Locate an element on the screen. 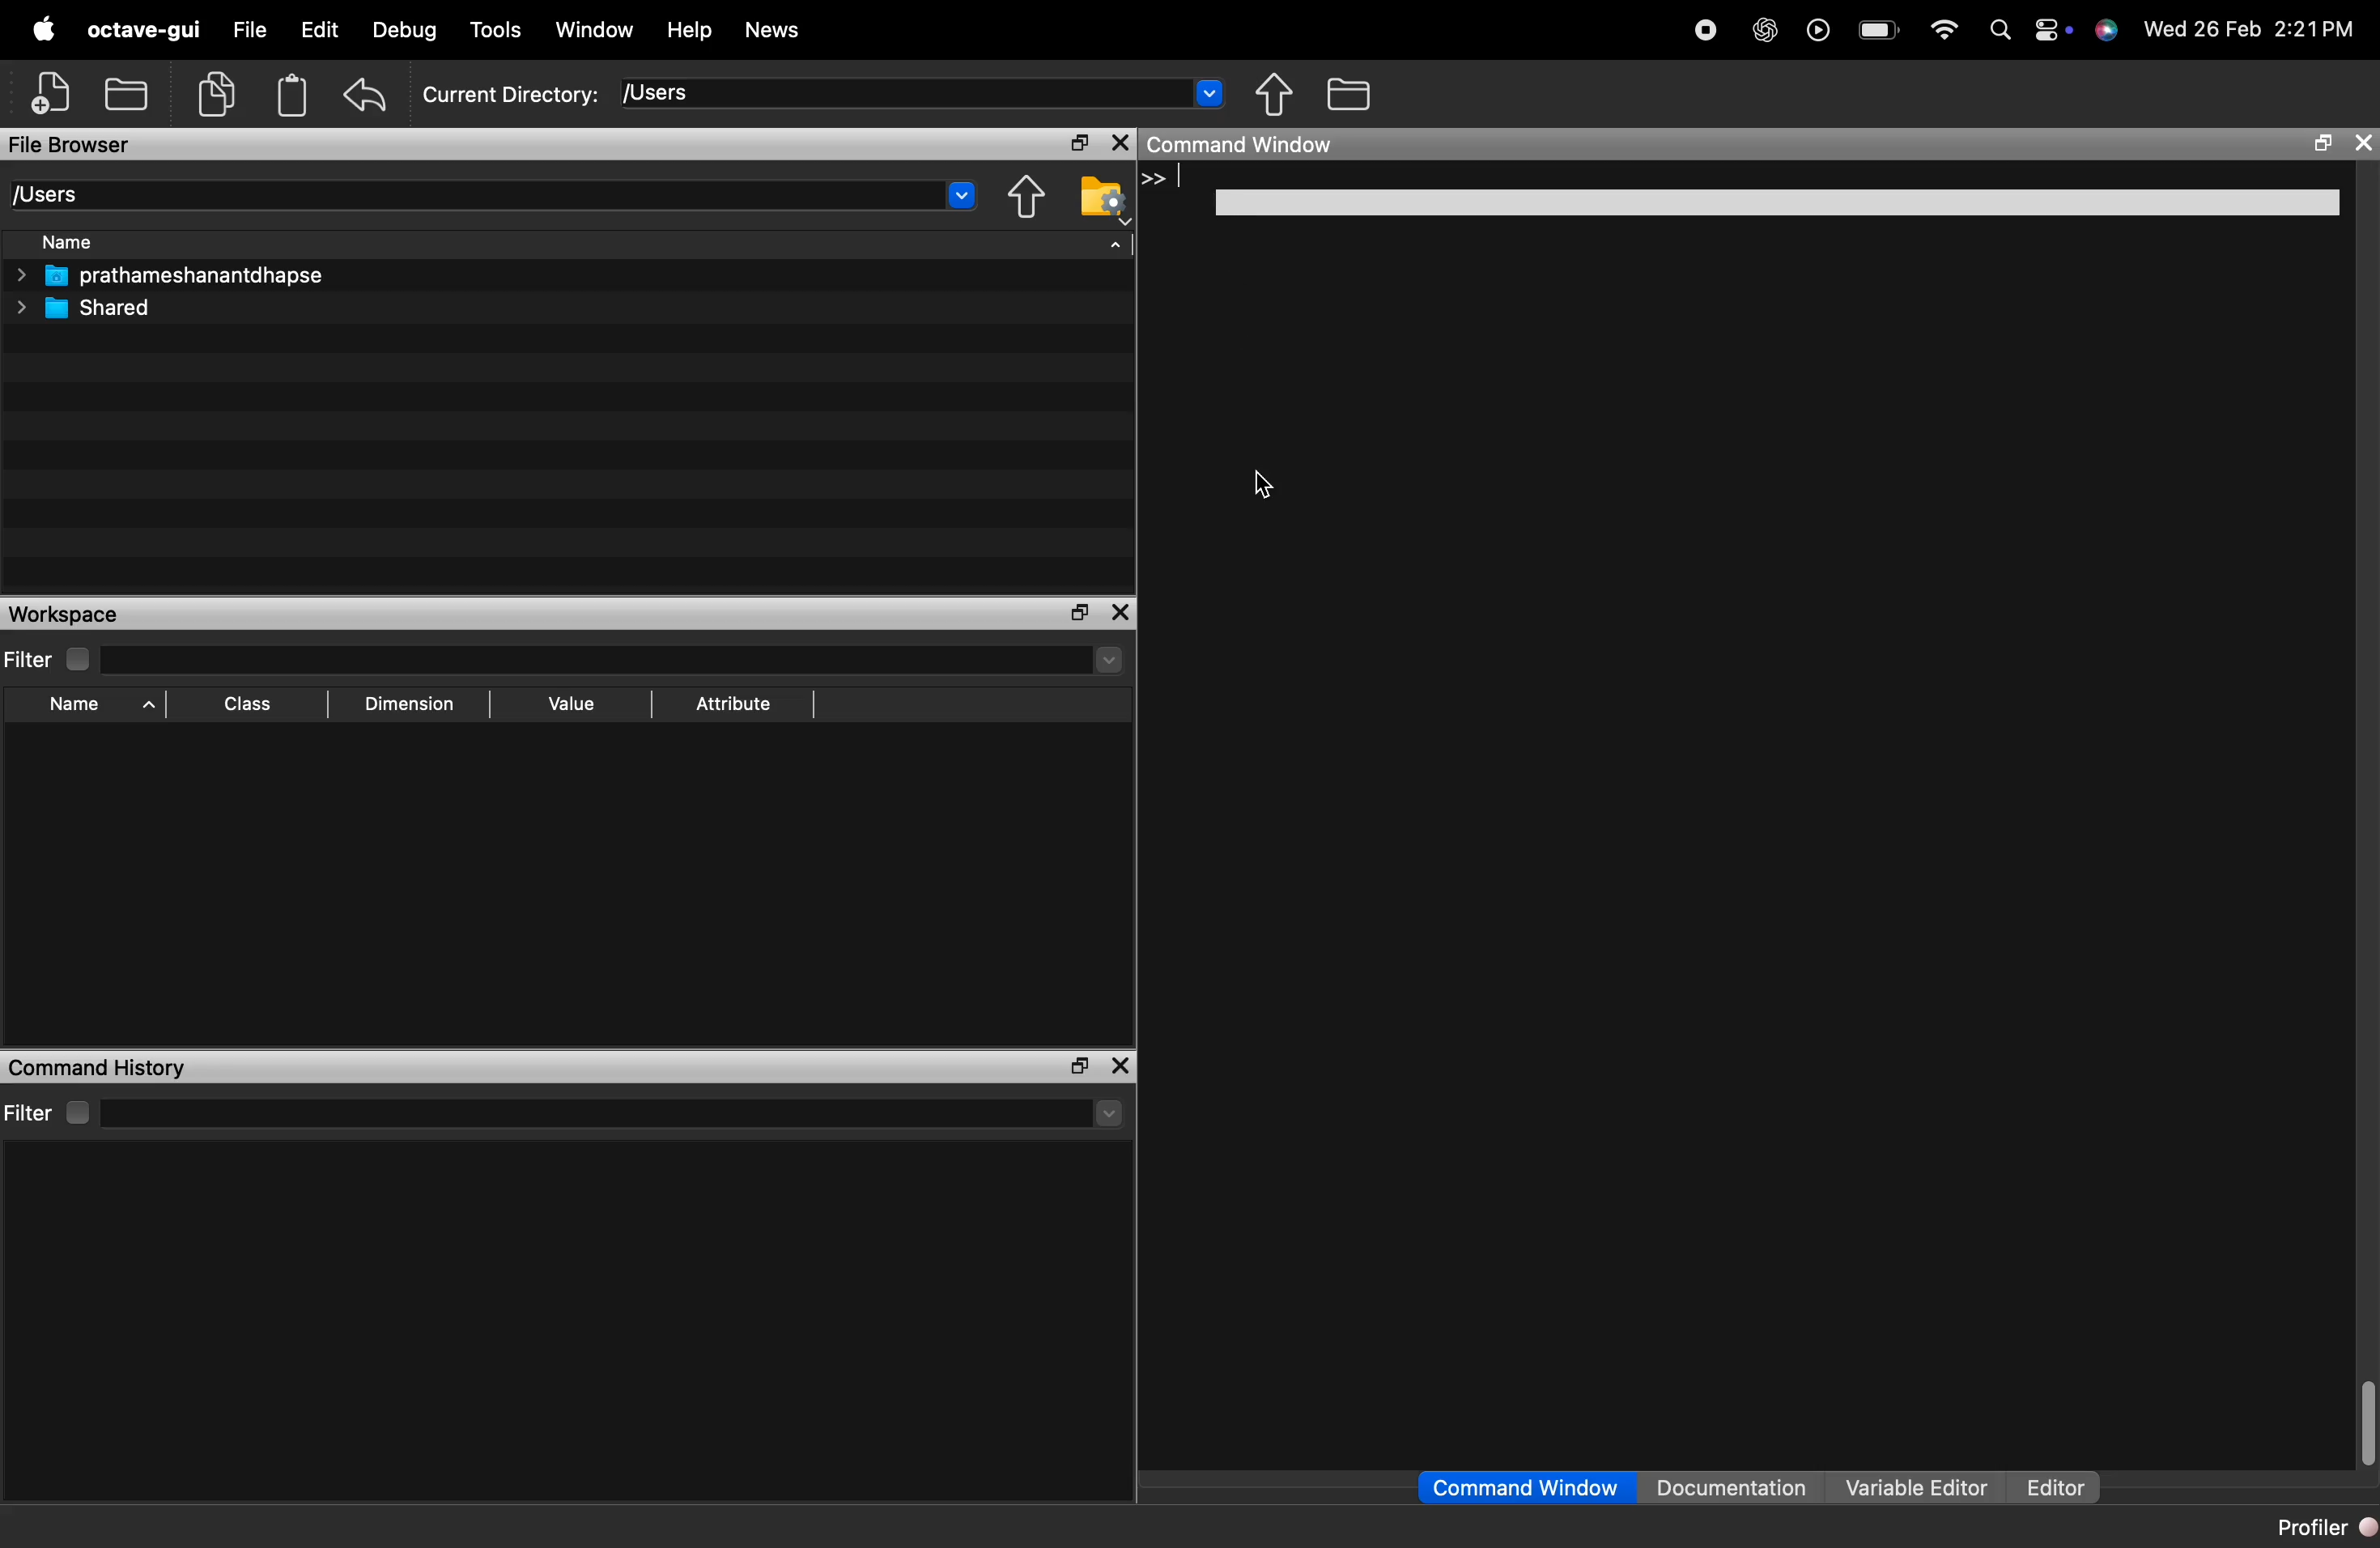  >> | is located at coordinates (1168, 179).